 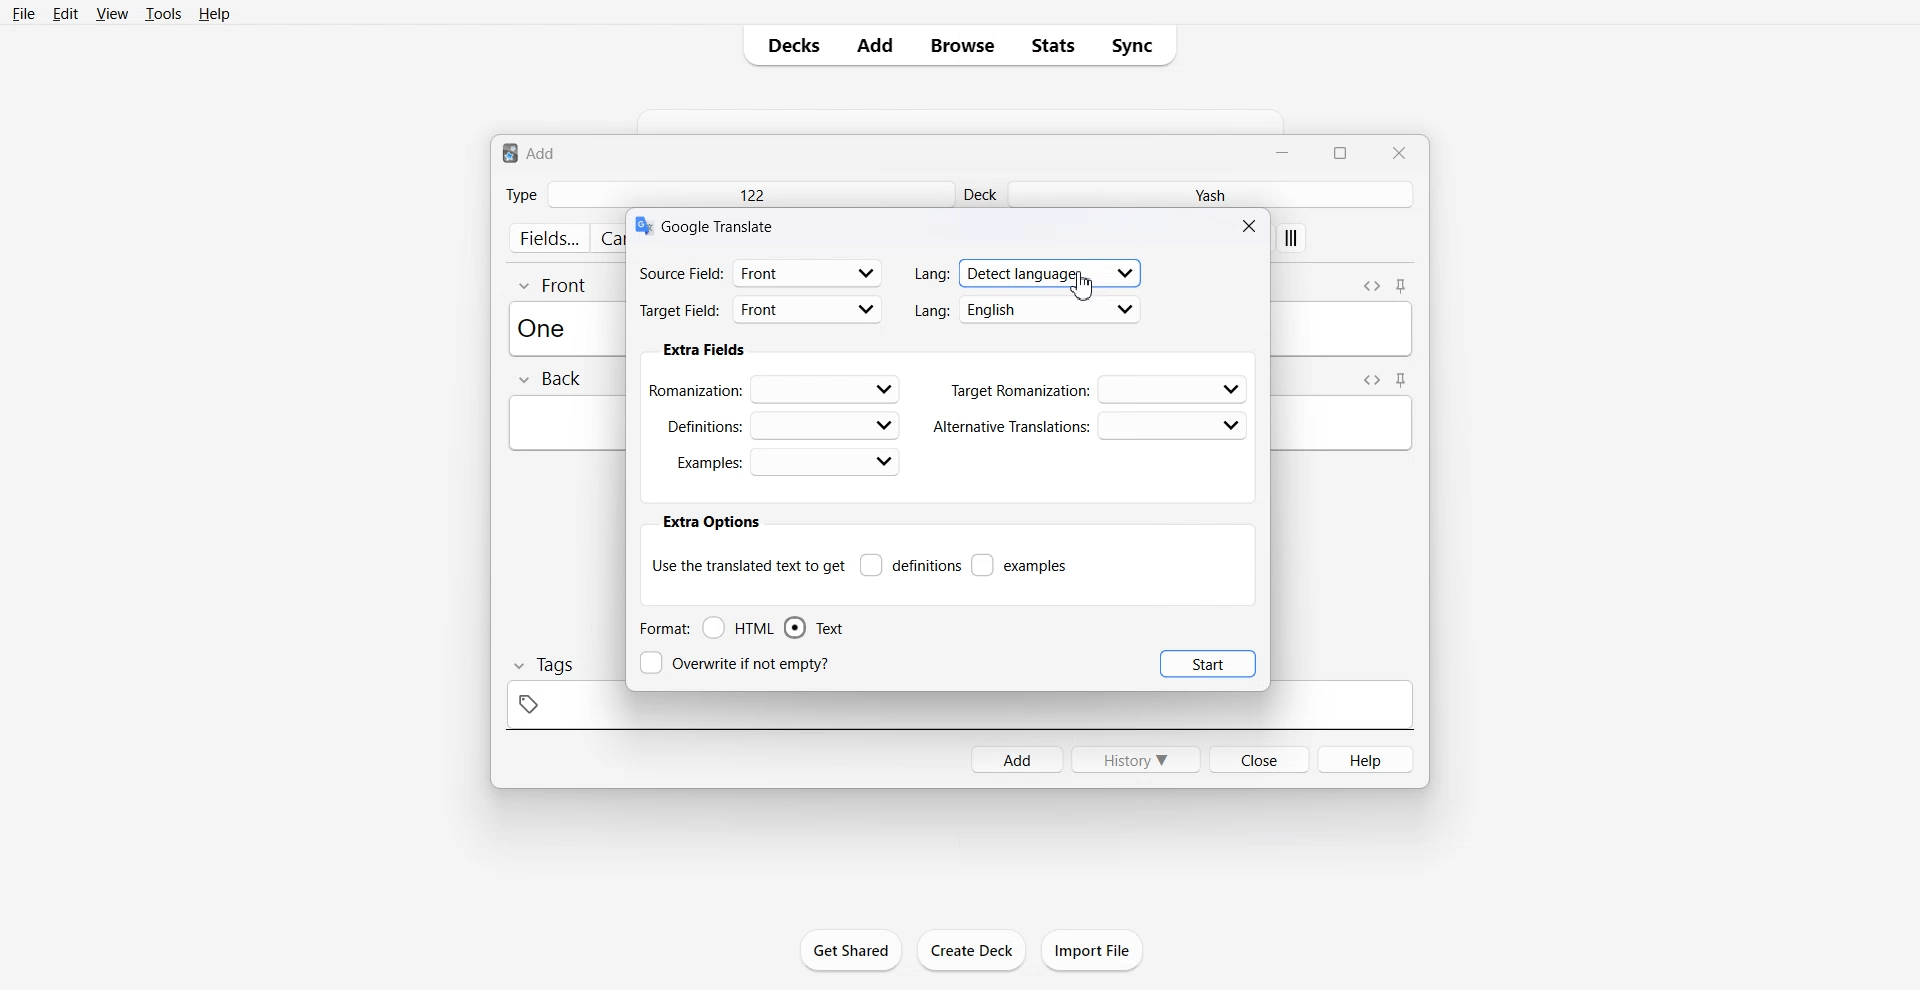 I want to click on Toggle sticky, so click(x=1403, y=287).